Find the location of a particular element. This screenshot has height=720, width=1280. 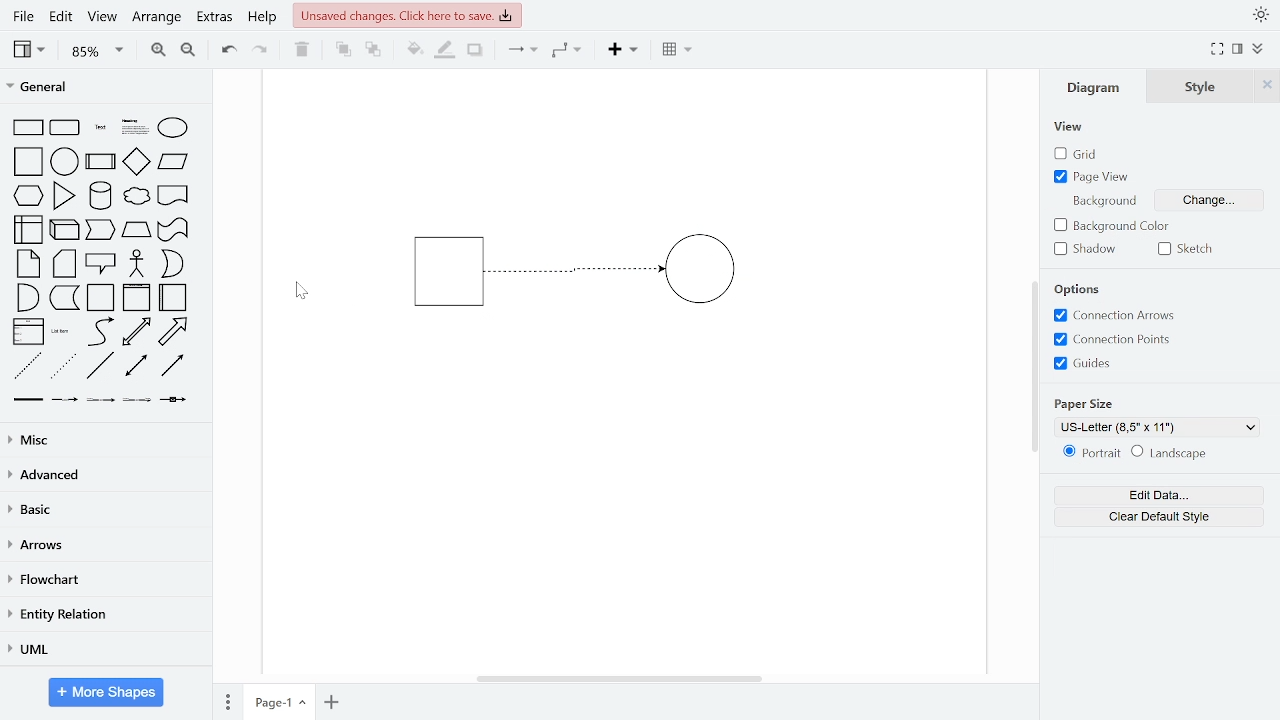

US-letter is located at coordinates (1157, 428).